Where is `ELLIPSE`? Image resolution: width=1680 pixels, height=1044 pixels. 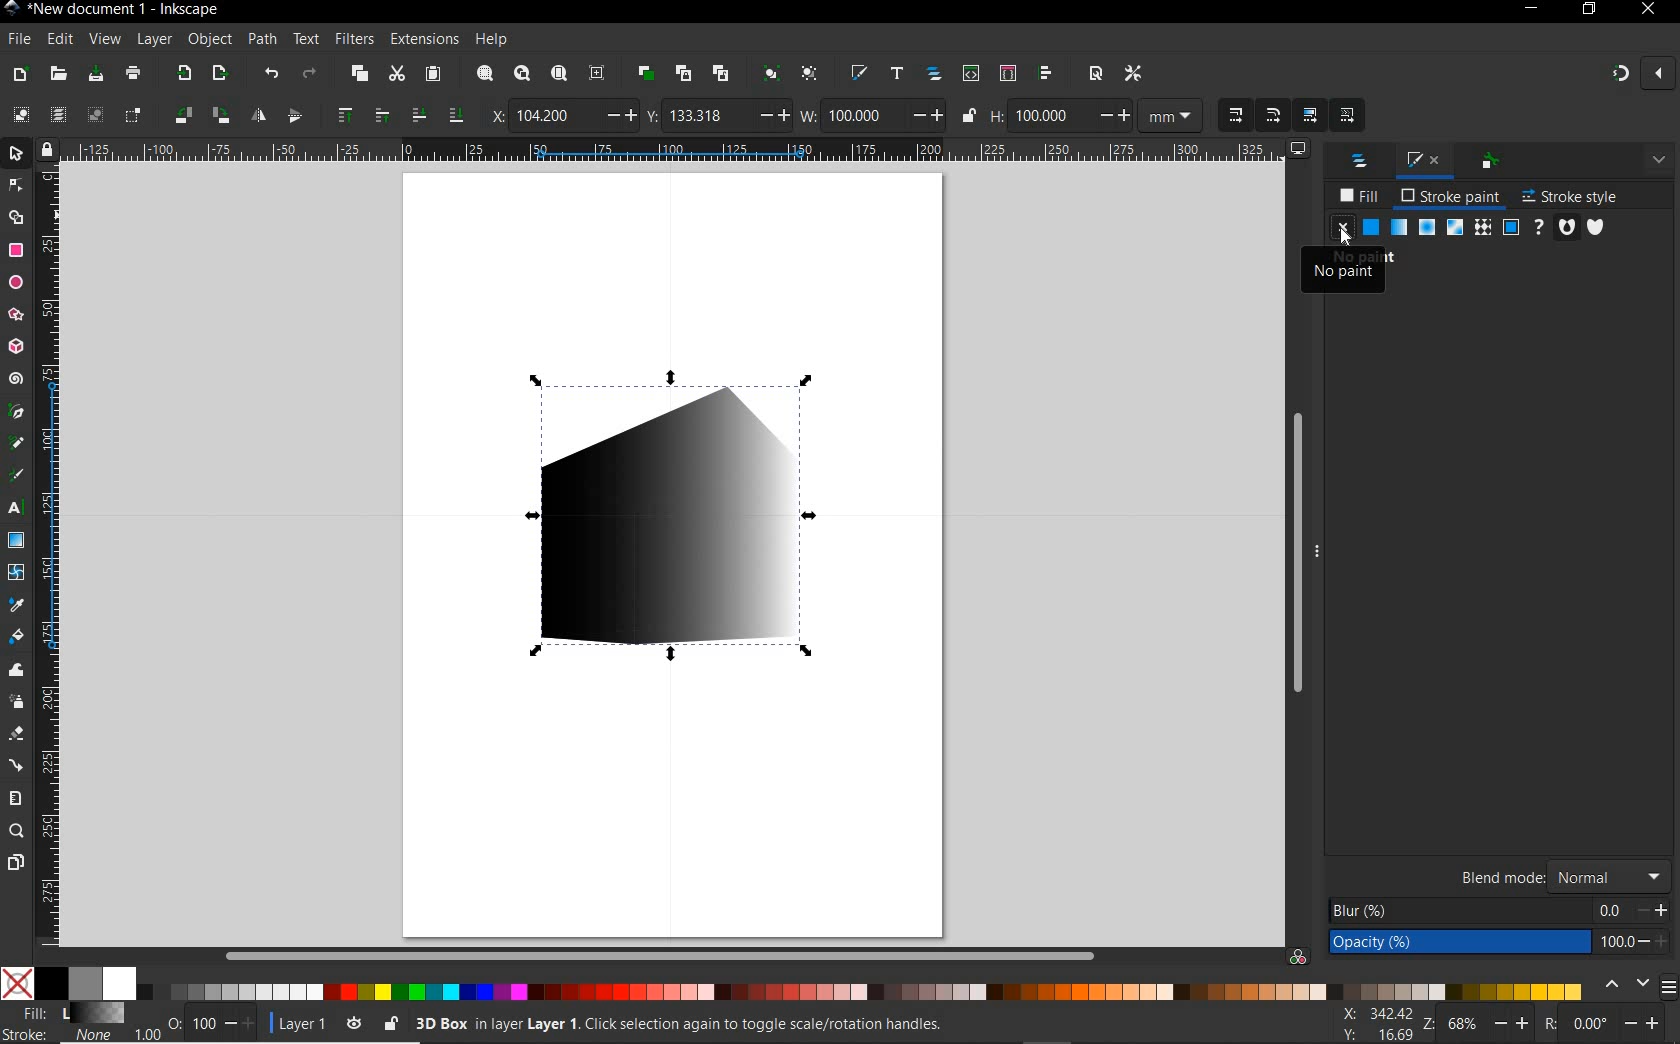 ELLIPSE is located at coordinates (15, 283).